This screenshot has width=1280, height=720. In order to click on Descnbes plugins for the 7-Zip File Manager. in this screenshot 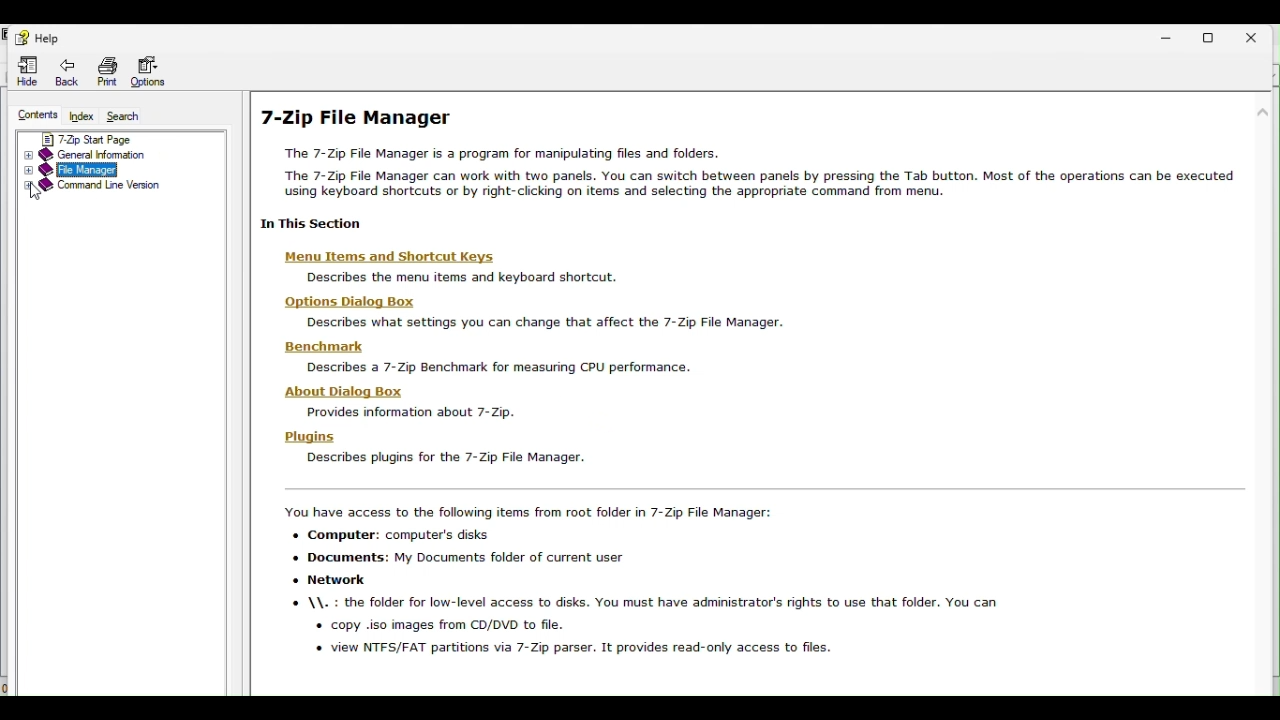, I will do `click(440, 458)`.